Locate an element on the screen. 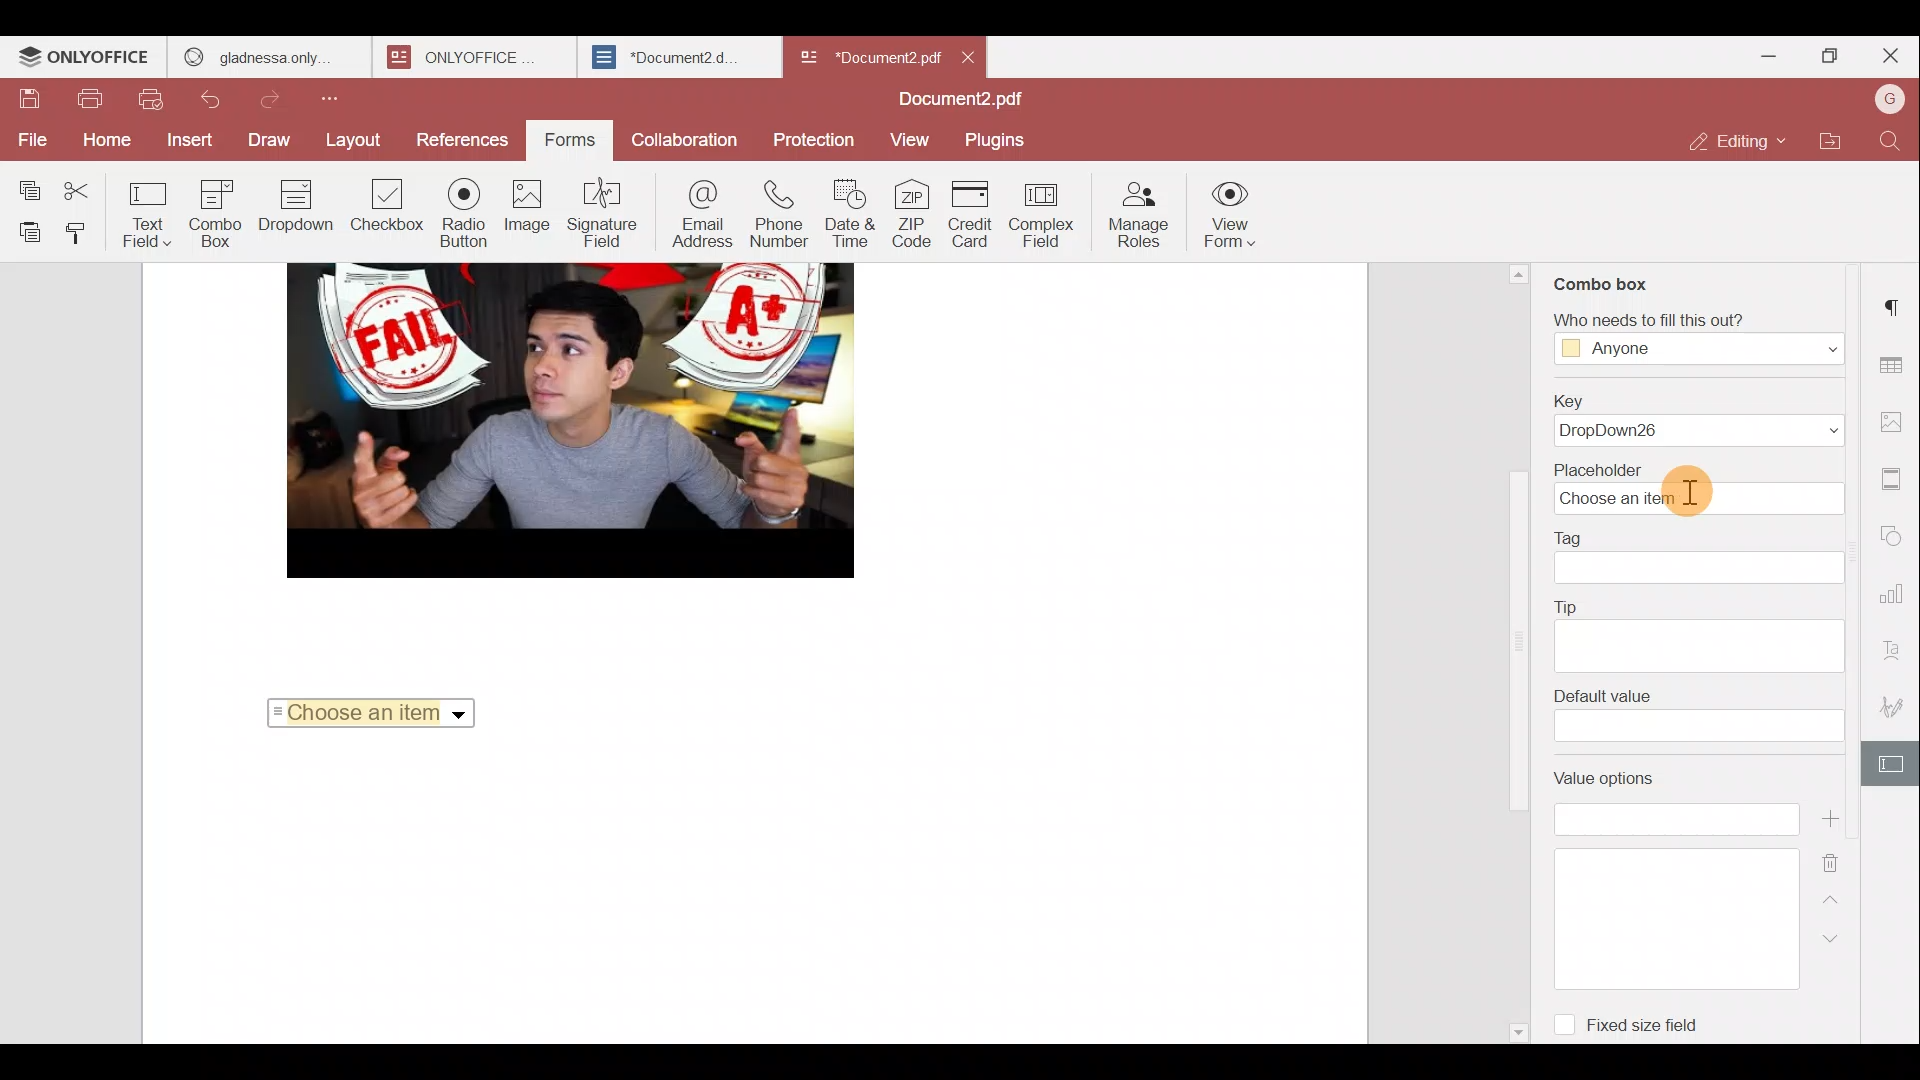 The width and height of the screenshot is (1920, 1080). Close is located at coordinates (971, 54).